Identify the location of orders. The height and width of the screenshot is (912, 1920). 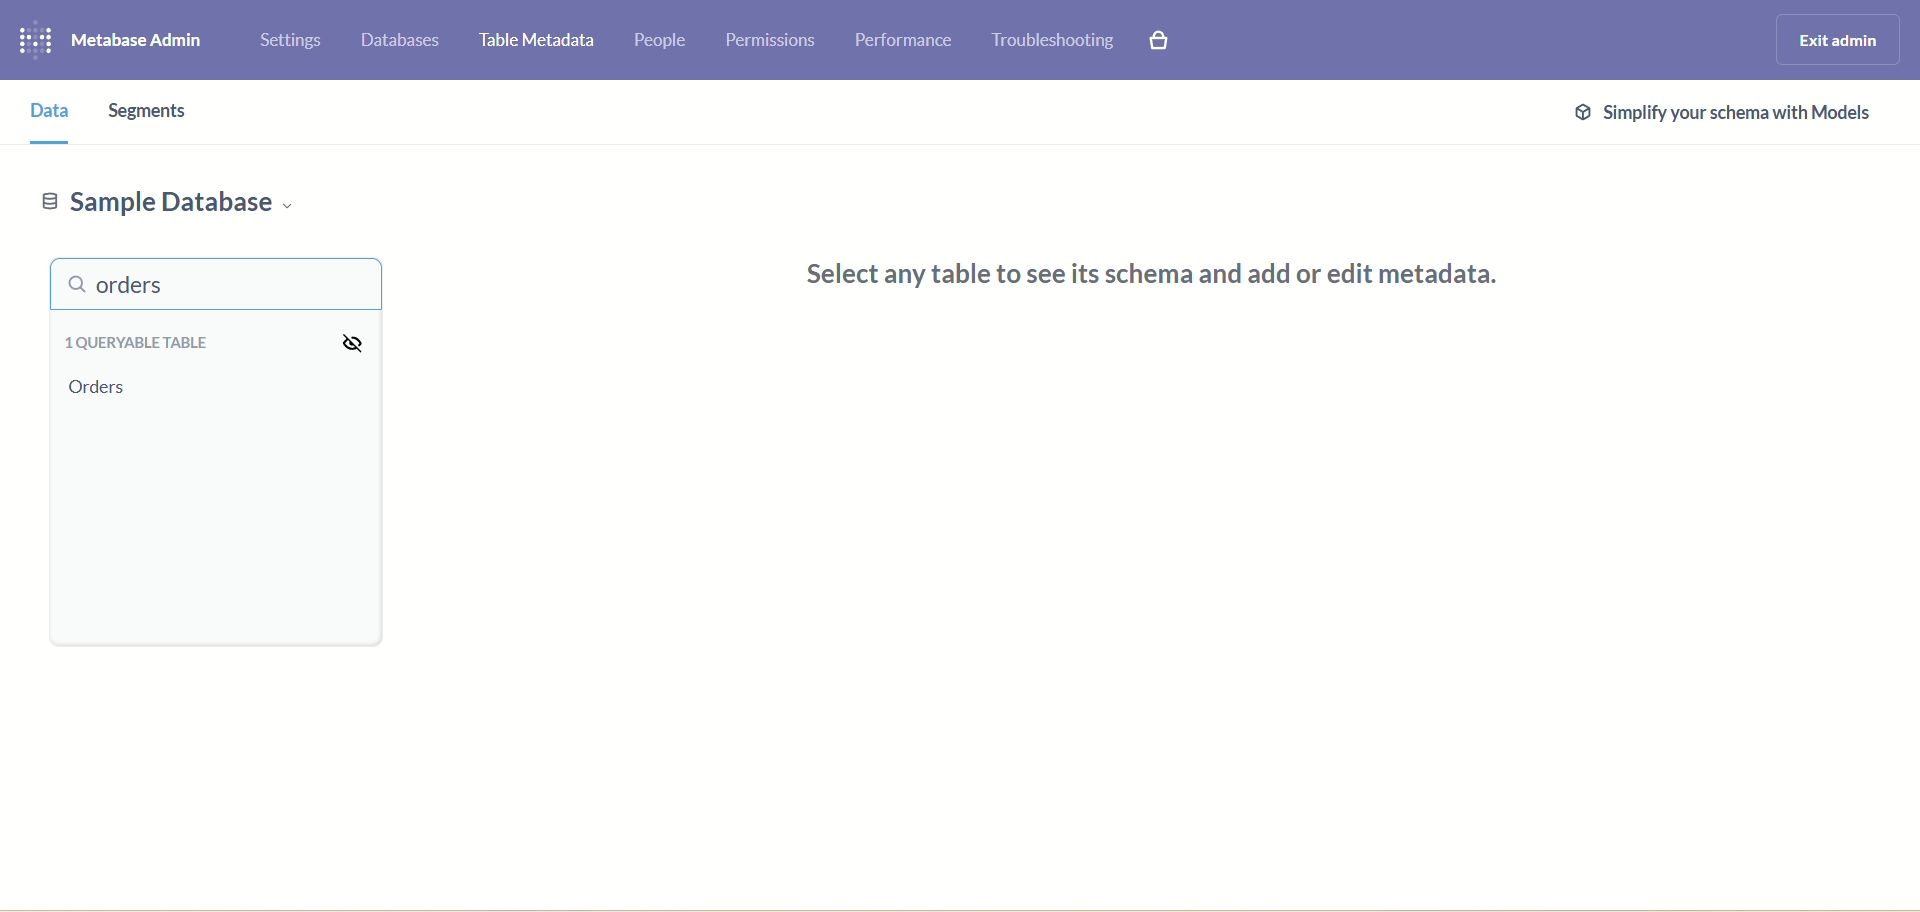
(95, 386).